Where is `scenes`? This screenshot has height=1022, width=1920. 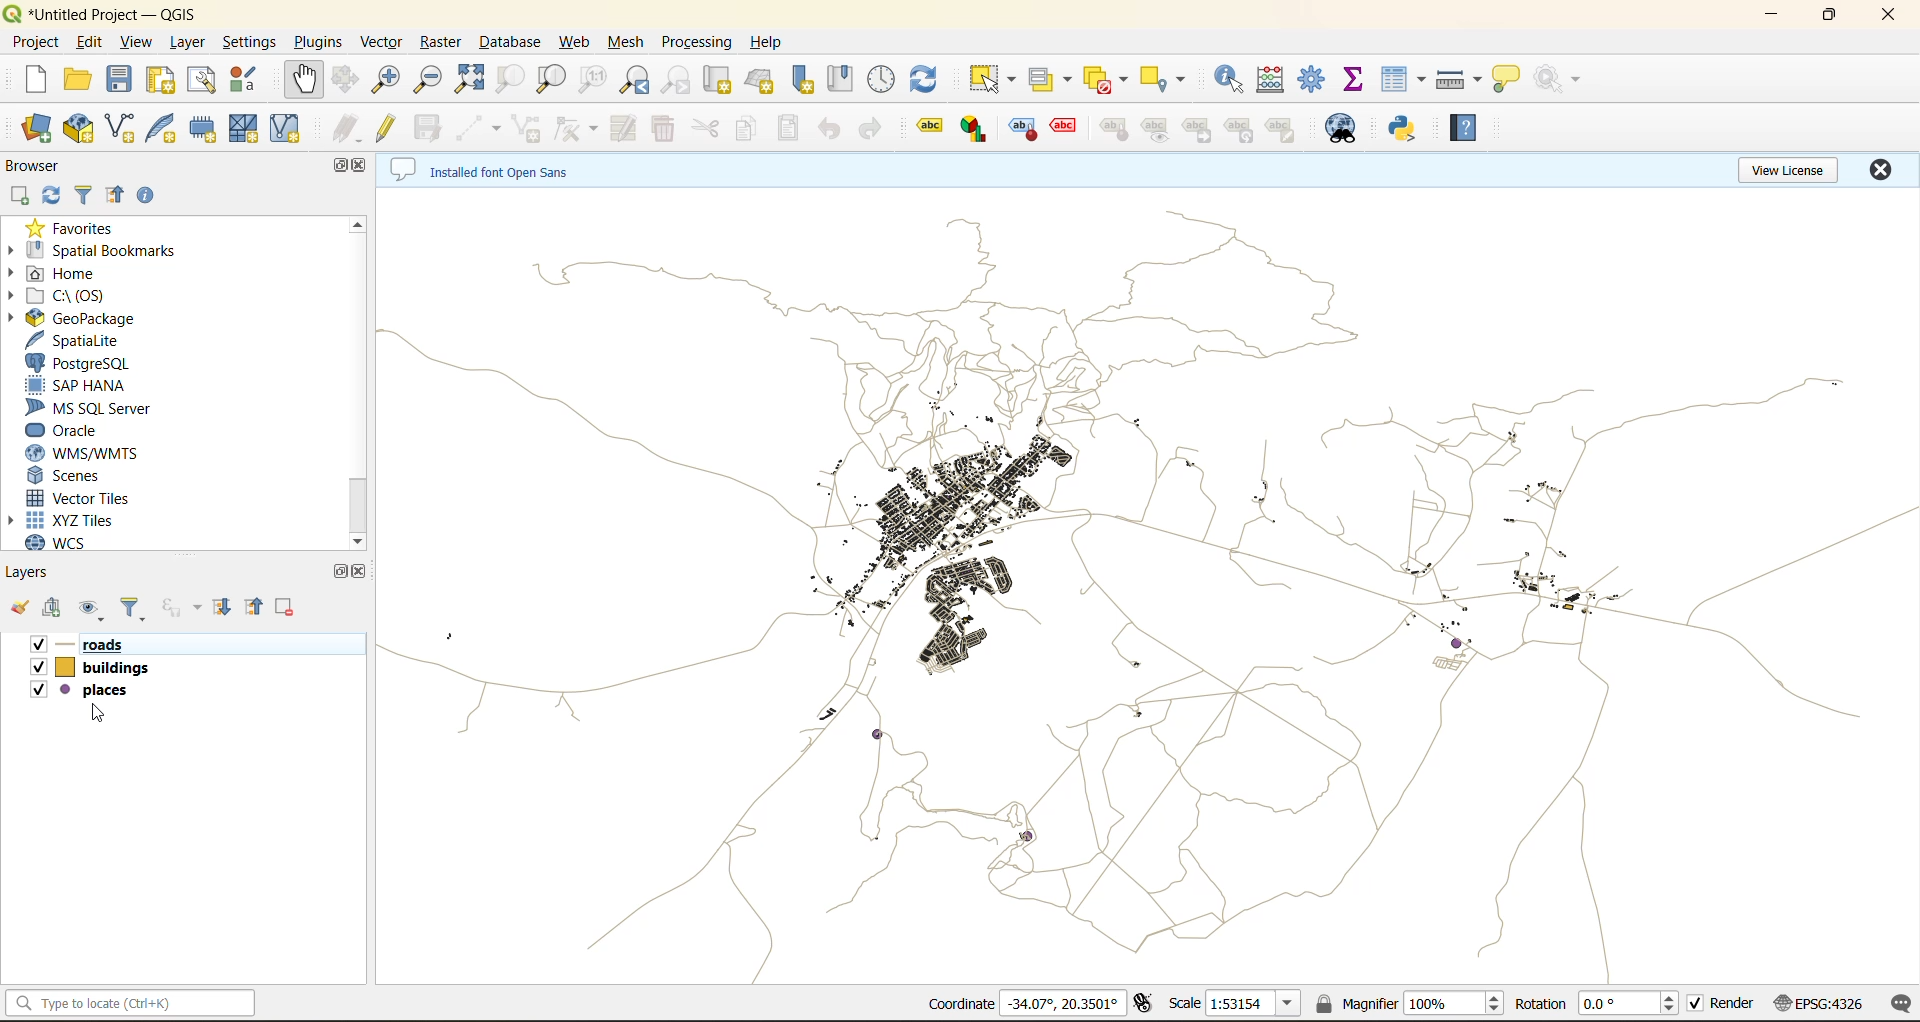 scenes is located at coordinates (101, 477).